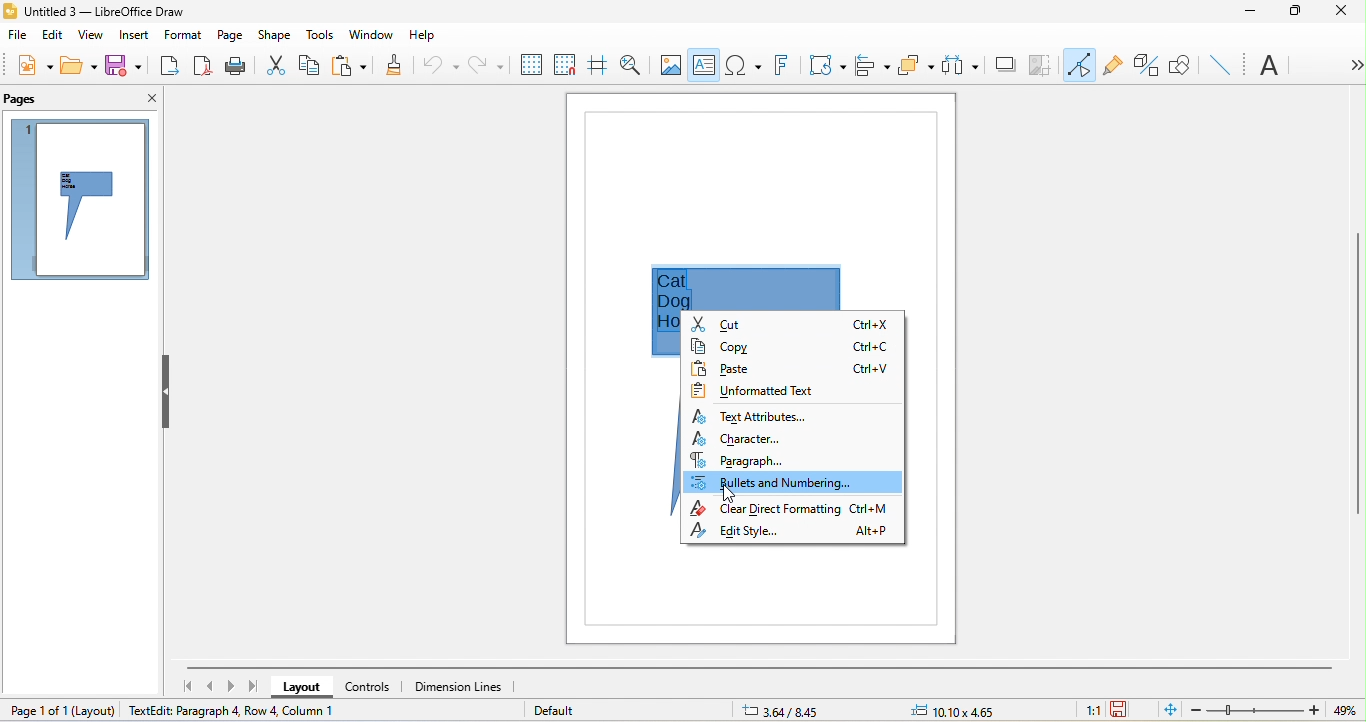  I want to click on helpline while moving, so click(598, 67).